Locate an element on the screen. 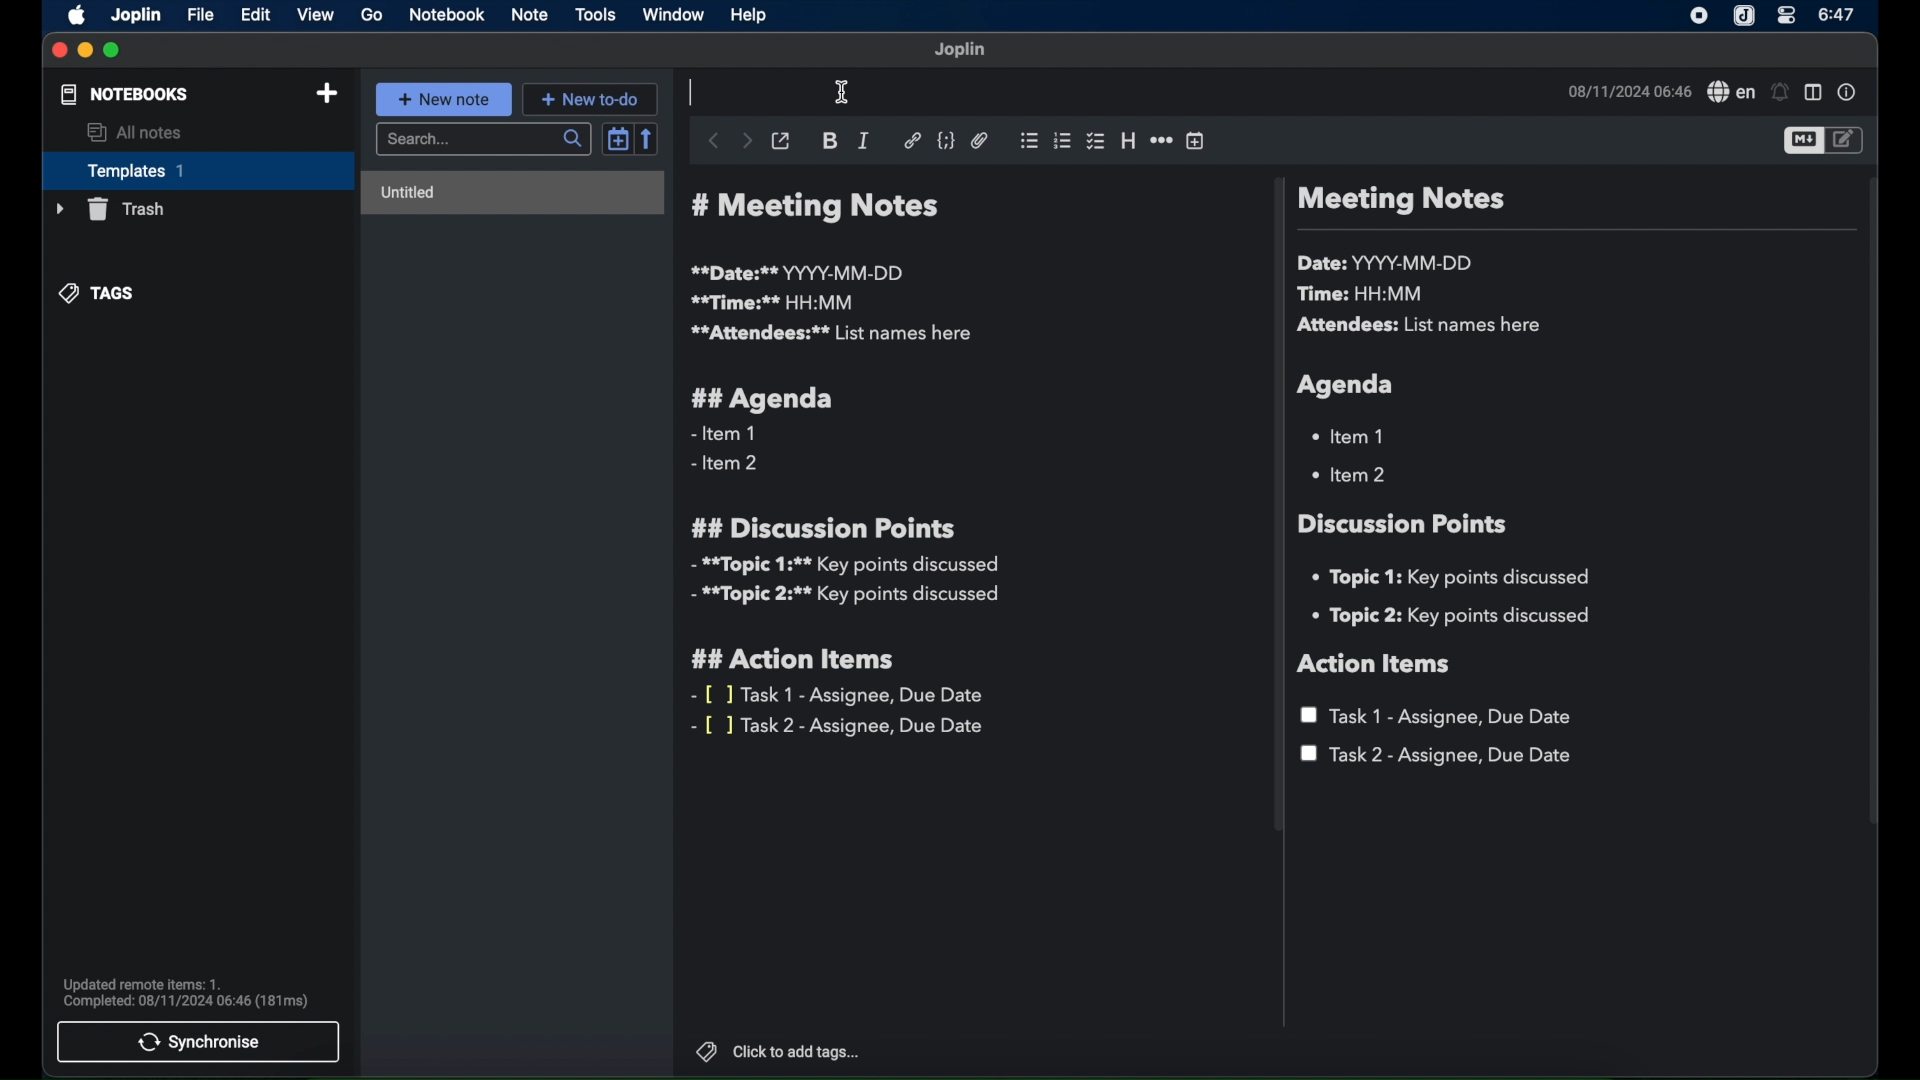 The image size is (1920, 1080). note properties is located at coordinates (1849, 94).